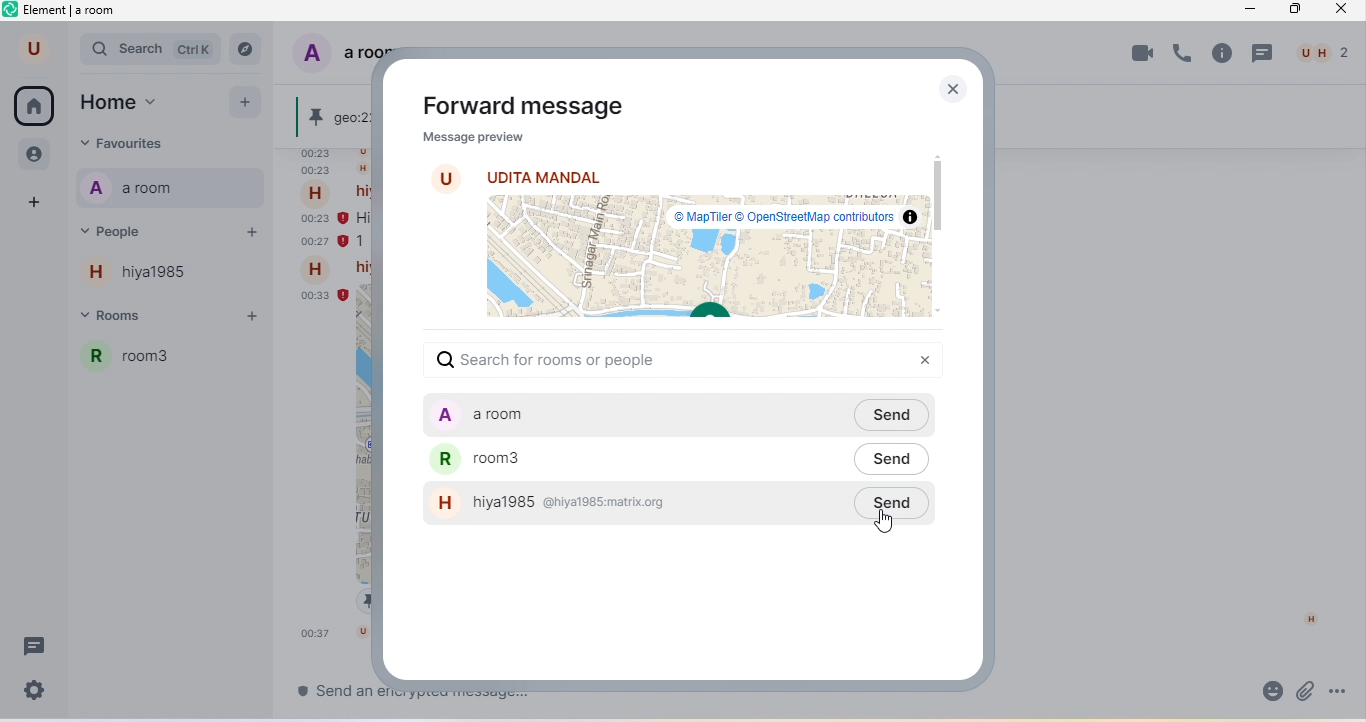 Image resolution: width=1366 pixels, height=722 pixels. I want to click on options, so click(1342, 689).